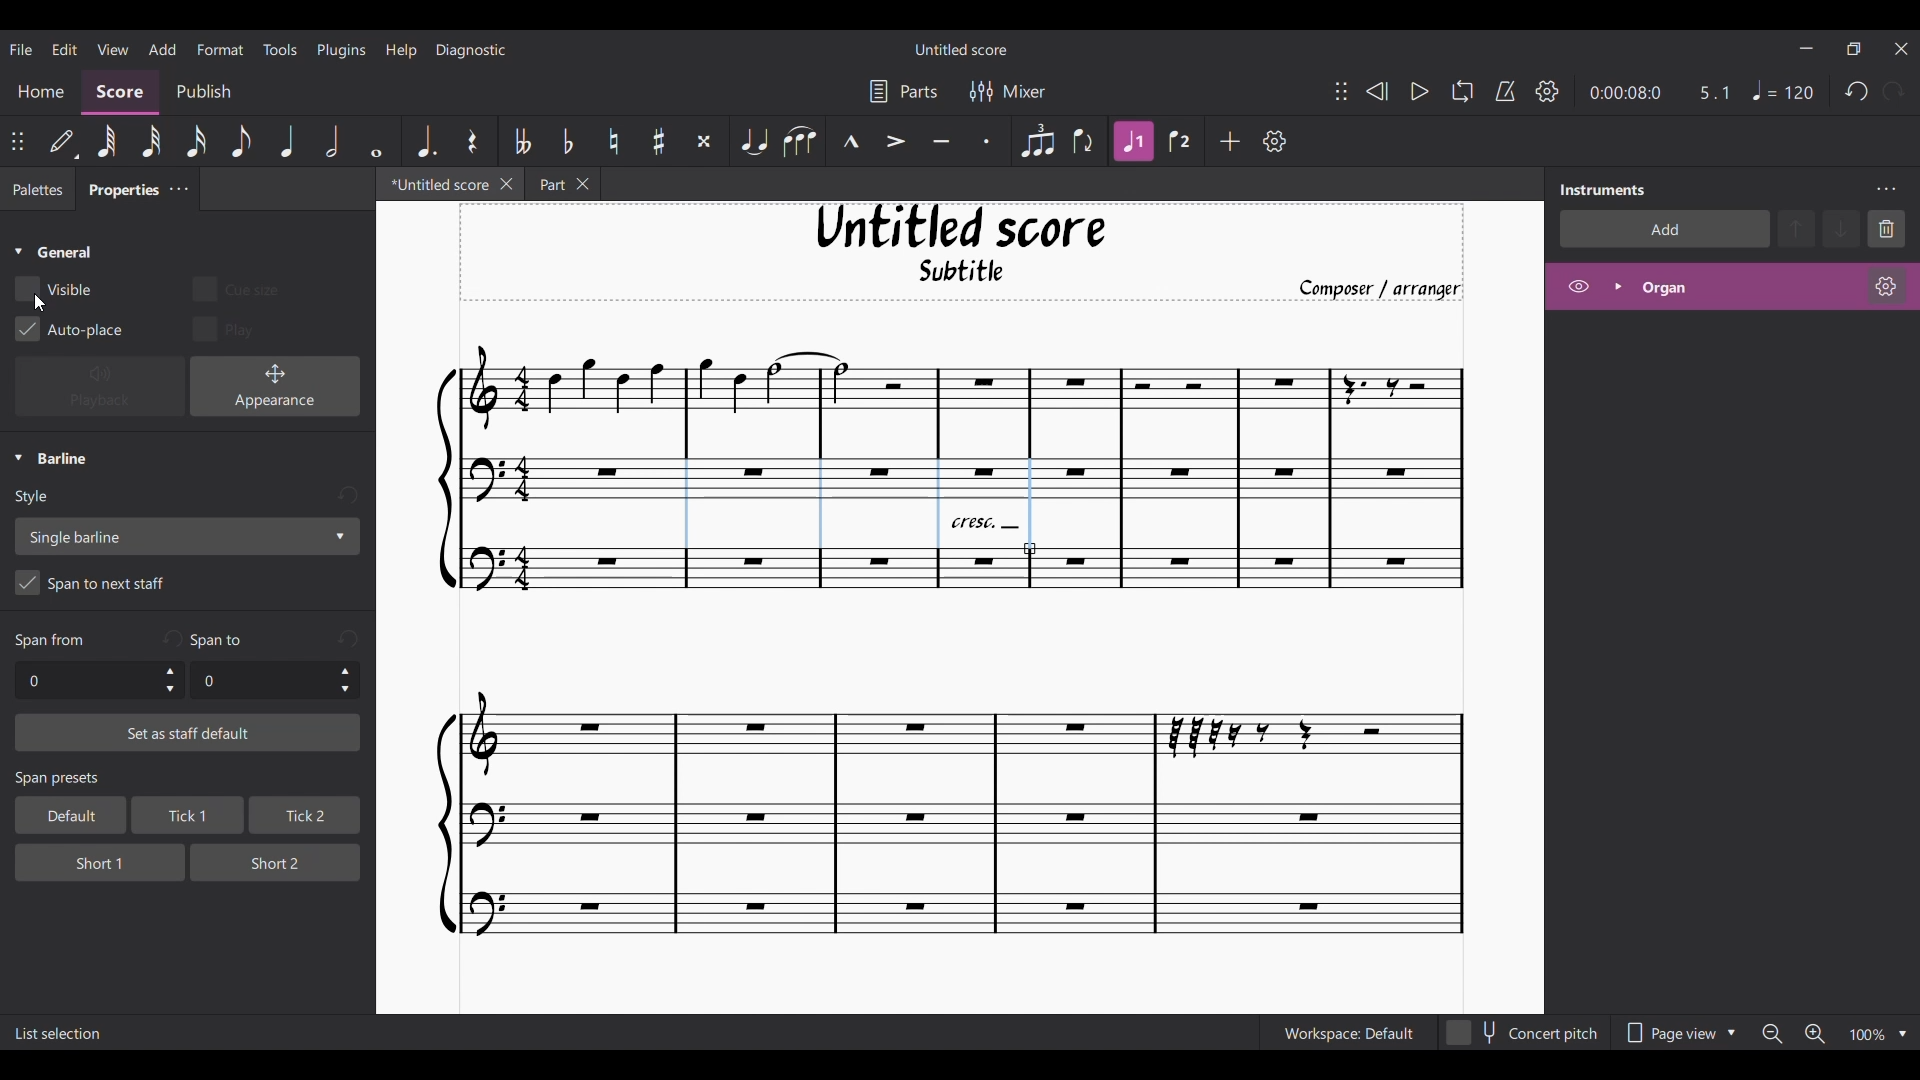 This screenshot has height=1080, width=1920. I want to click on Diagnostic menu, so click(472, 49).